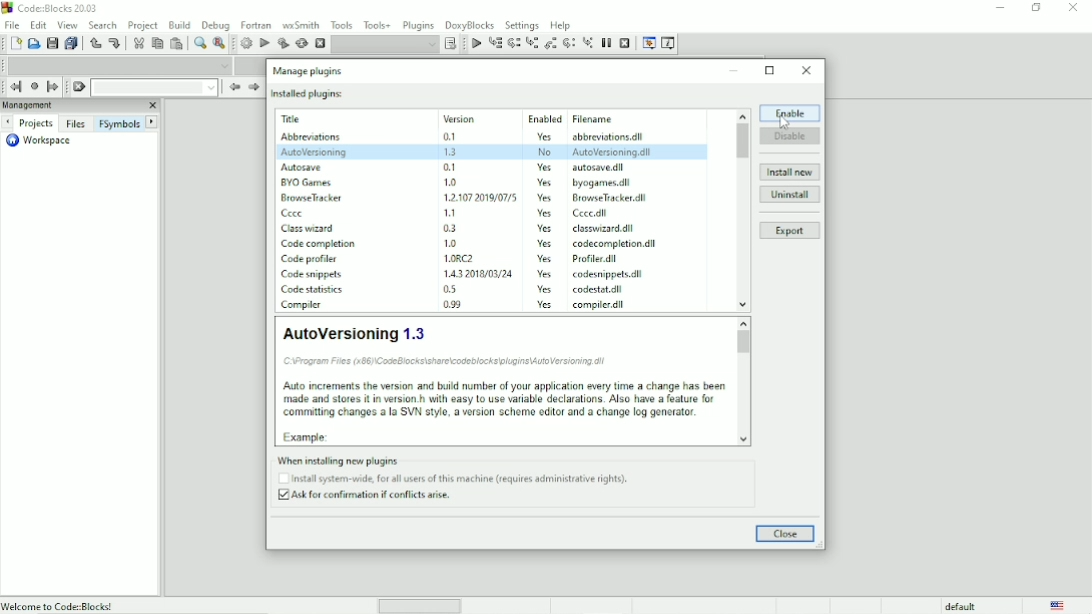 The width and height of the screenshot is (1092, 614). What do you see at coordinates (143, 26) in the screenshot?
I see `Project` at bounding box center [143, 26].